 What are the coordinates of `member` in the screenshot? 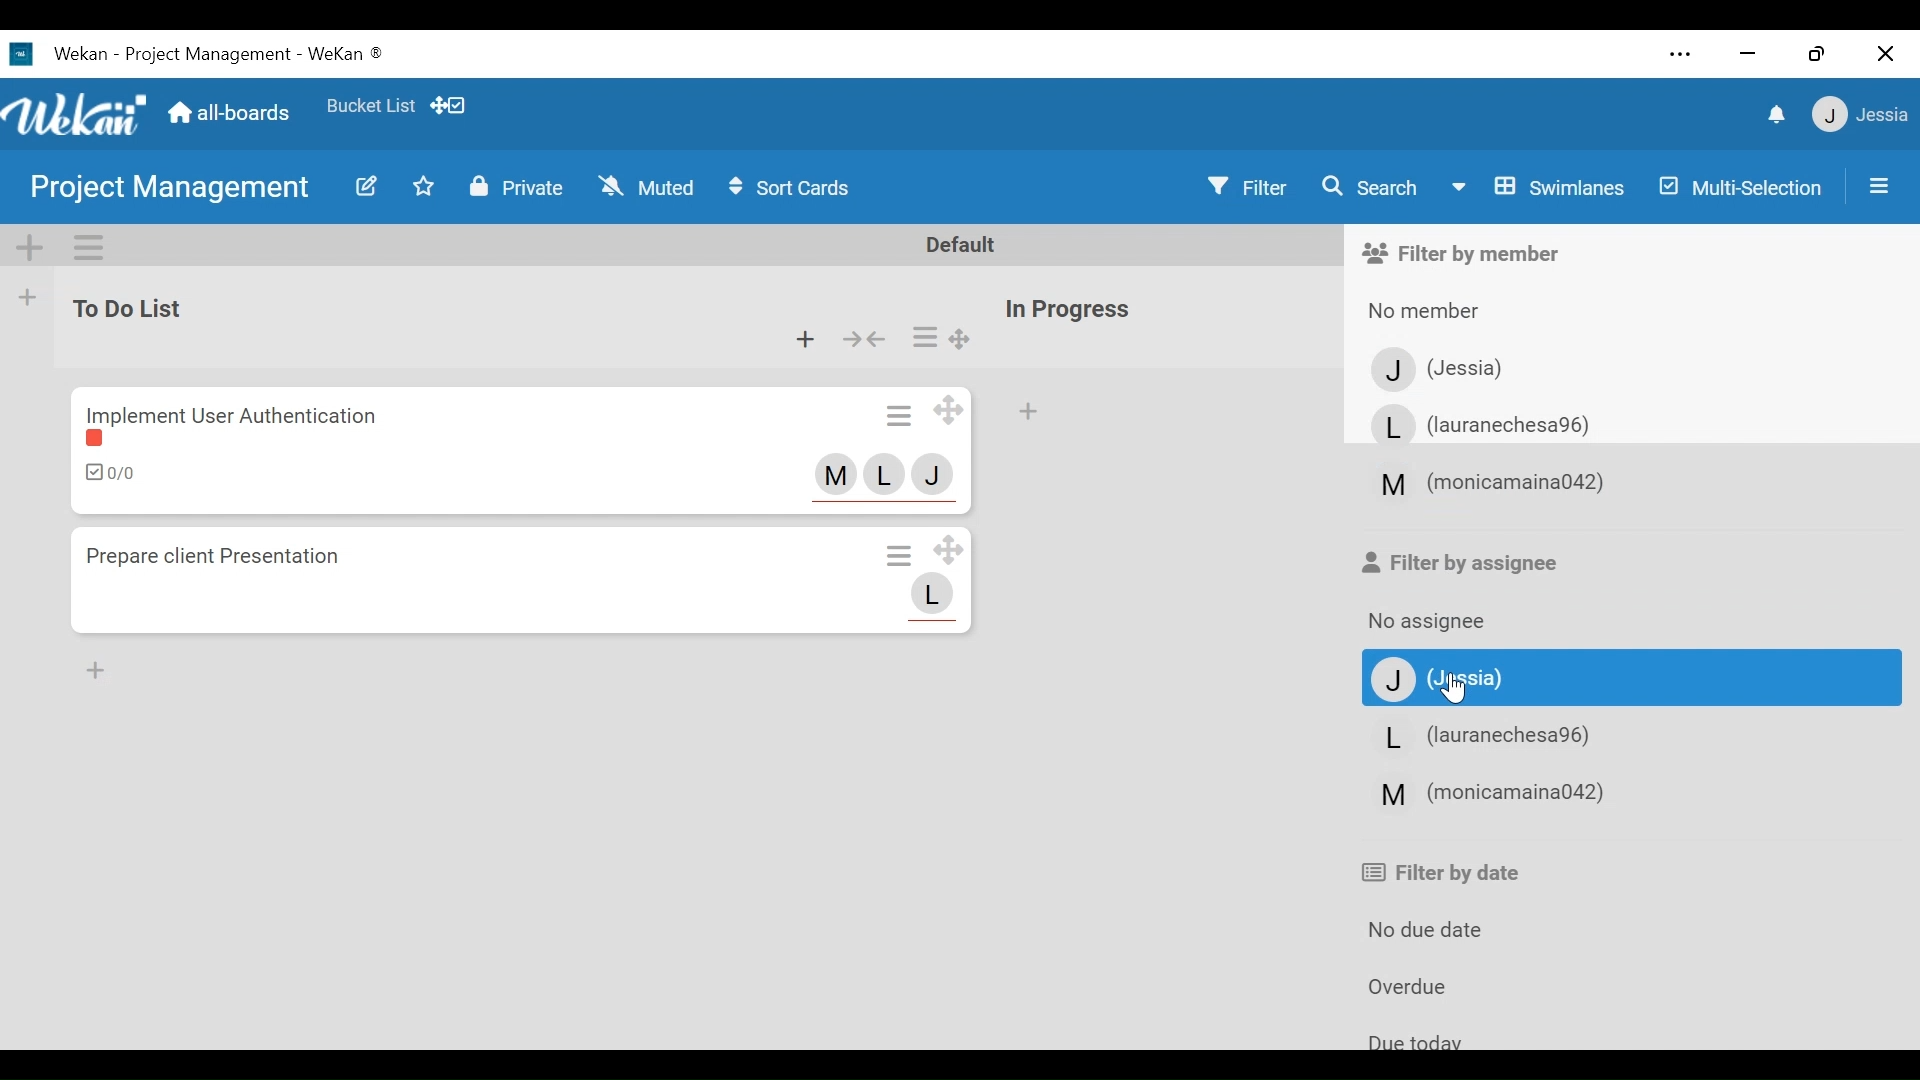 It's located at (940, 475).